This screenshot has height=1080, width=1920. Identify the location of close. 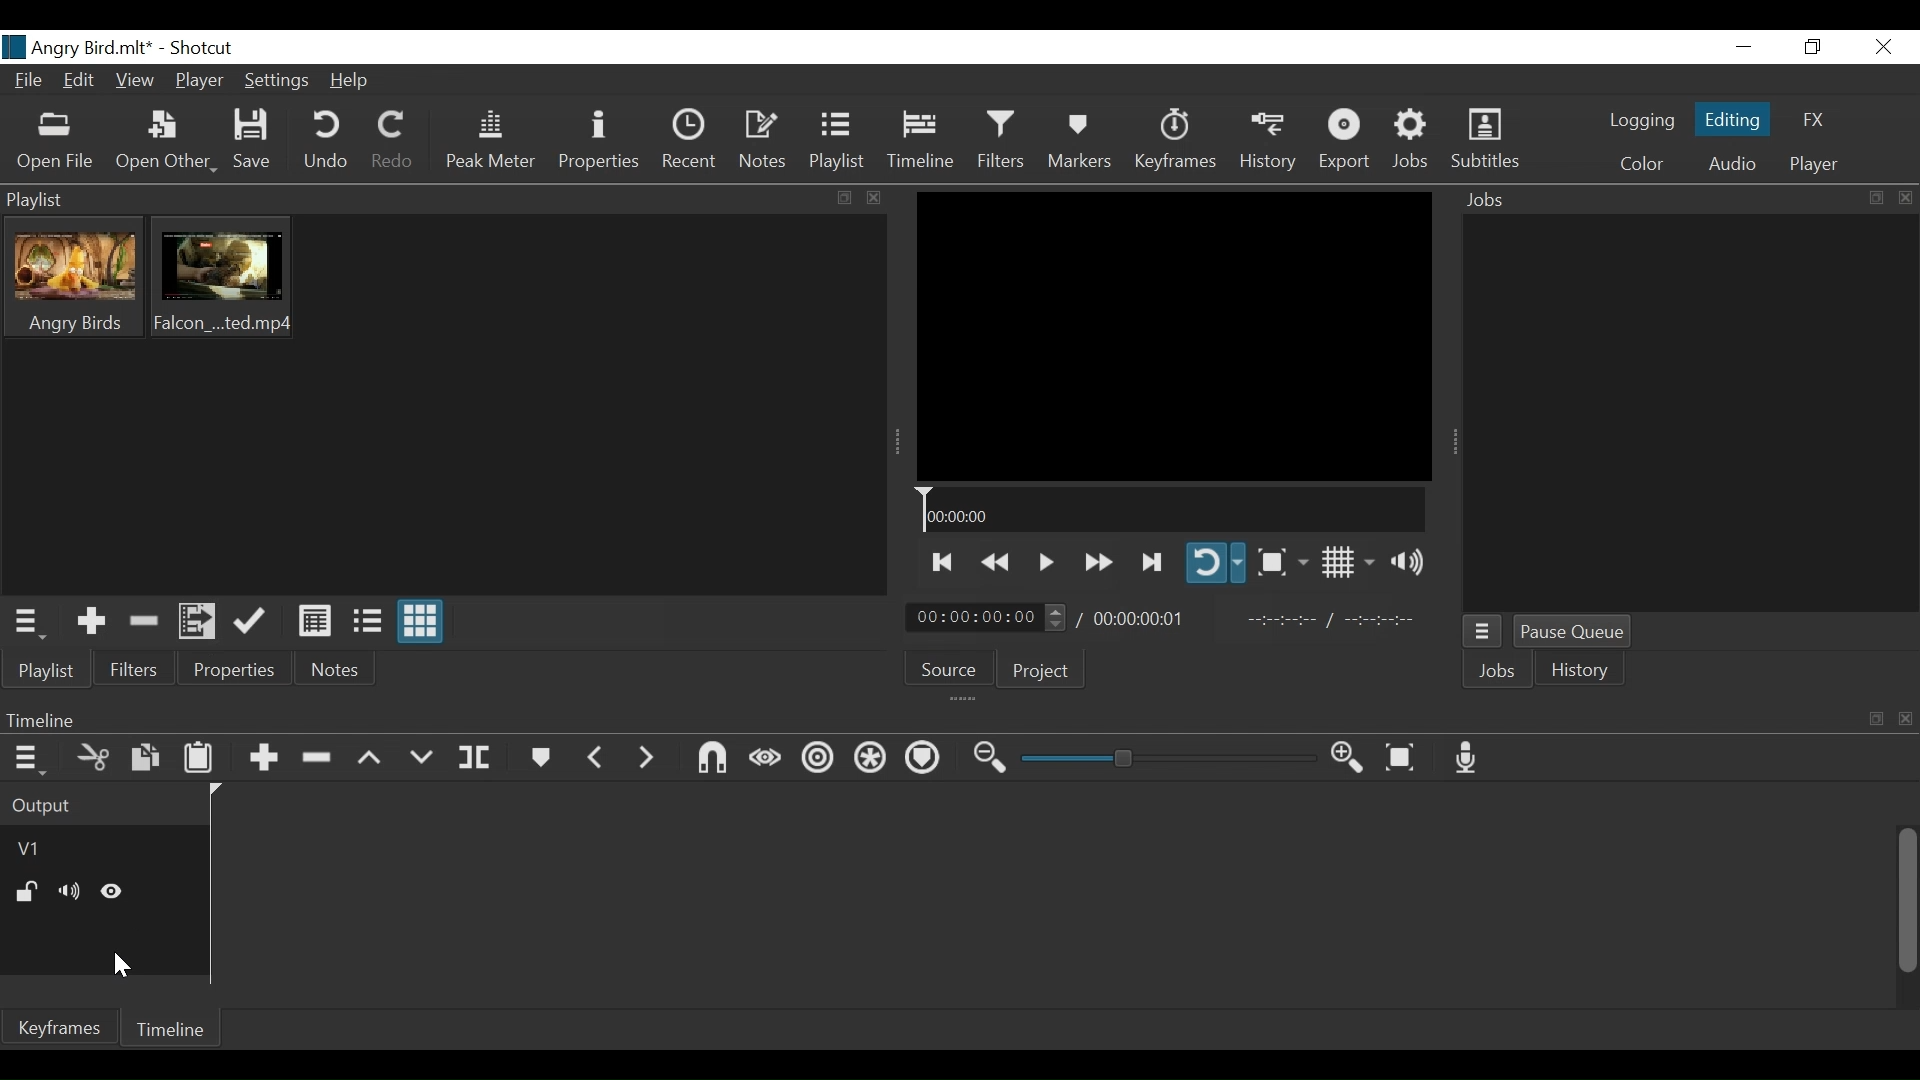
(1907, 198).